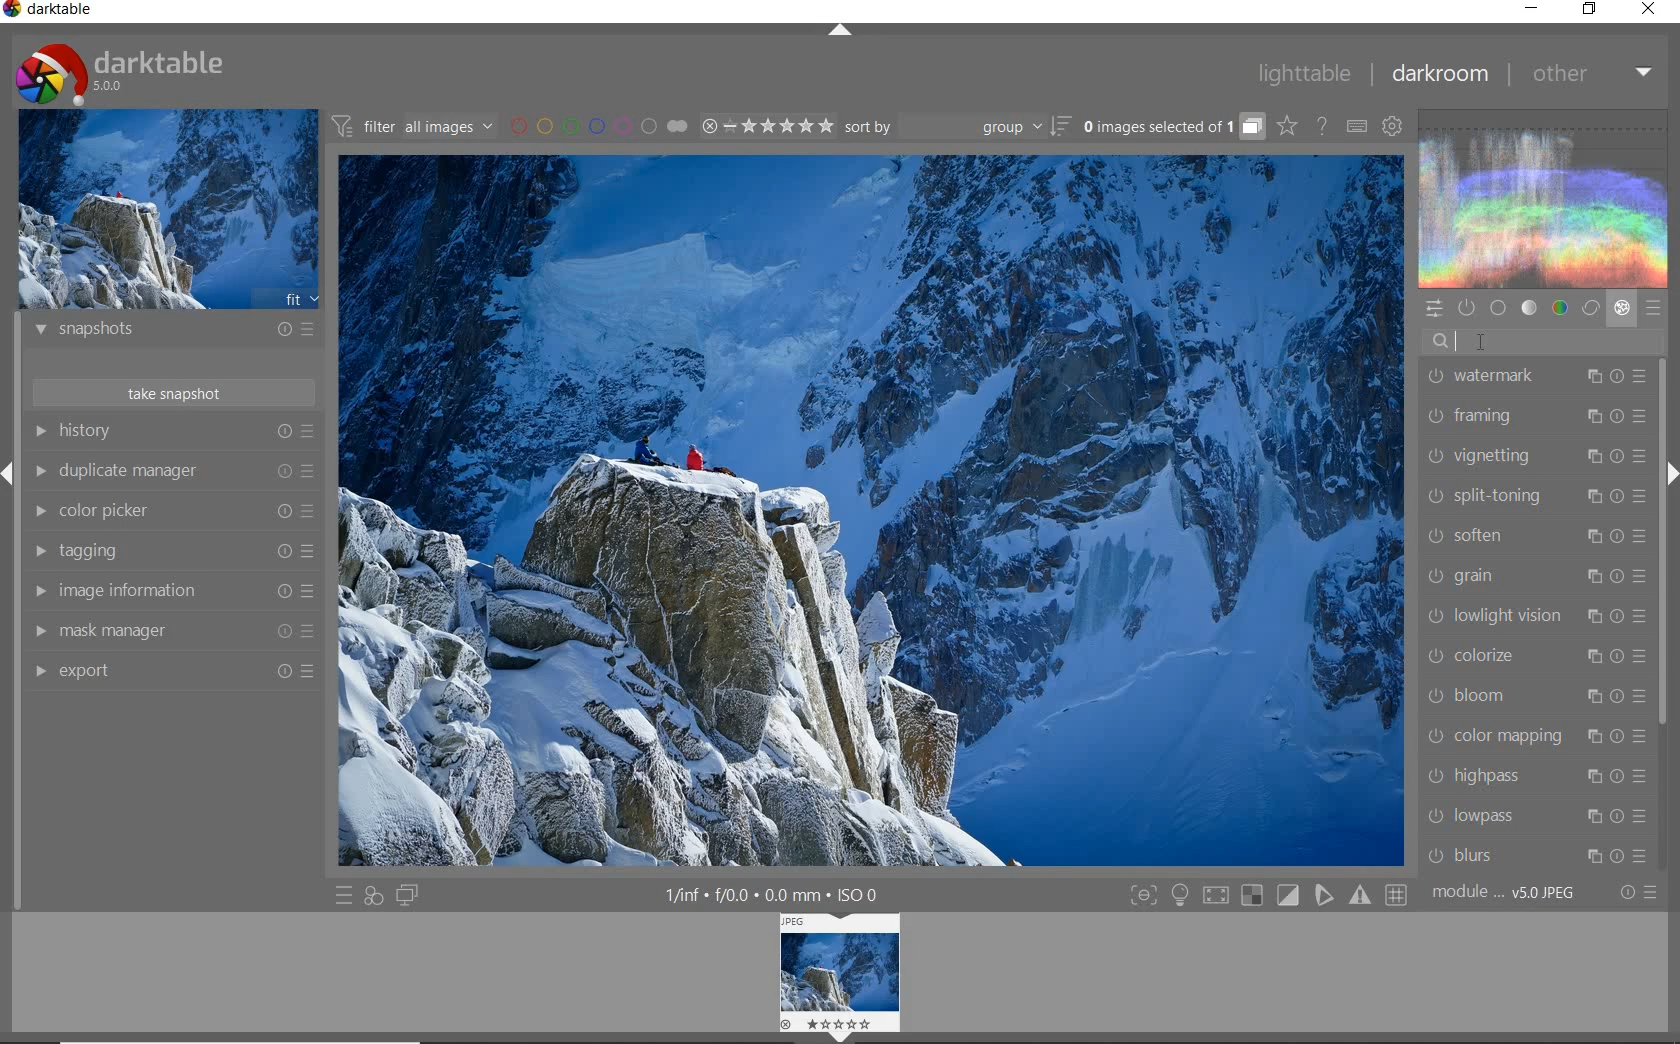 Image resolution: width=1680 pixels, height=1044 pixels. Describe the element at coordinates (1534, 459) in the screenshot. I see `vignetting` at that location.